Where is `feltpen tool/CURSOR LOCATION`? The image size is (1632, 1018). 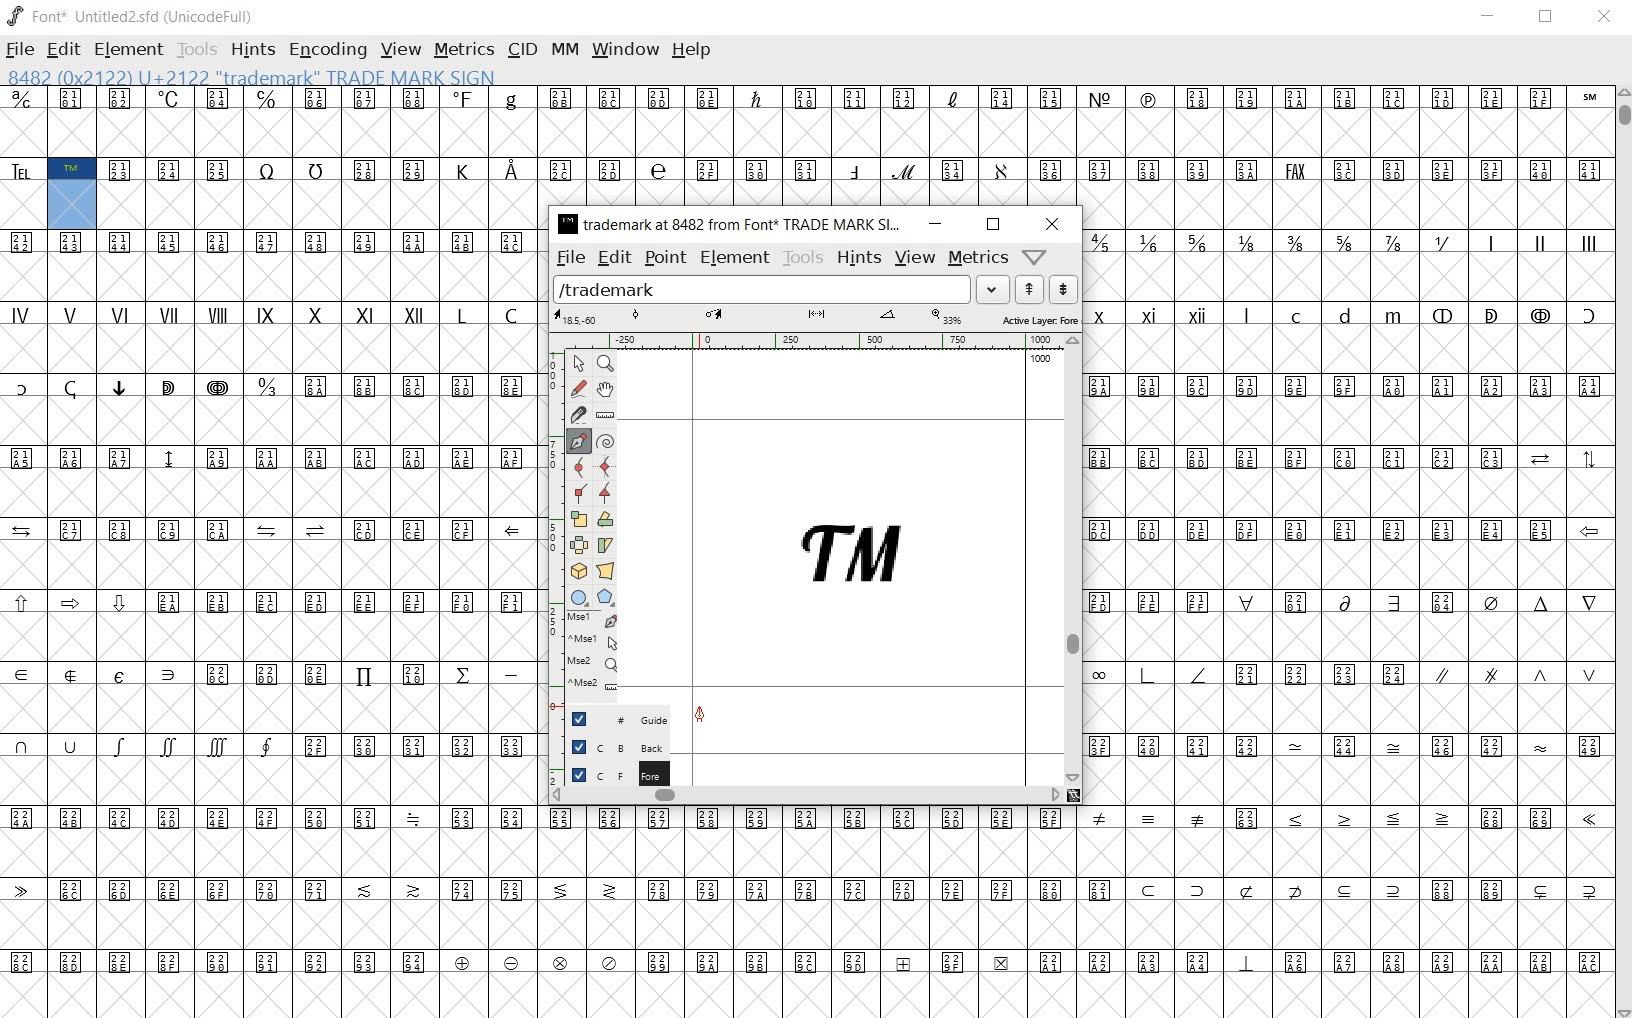
feltpen tool/CURSOR LOCATION is located at coordinates (700, 716).